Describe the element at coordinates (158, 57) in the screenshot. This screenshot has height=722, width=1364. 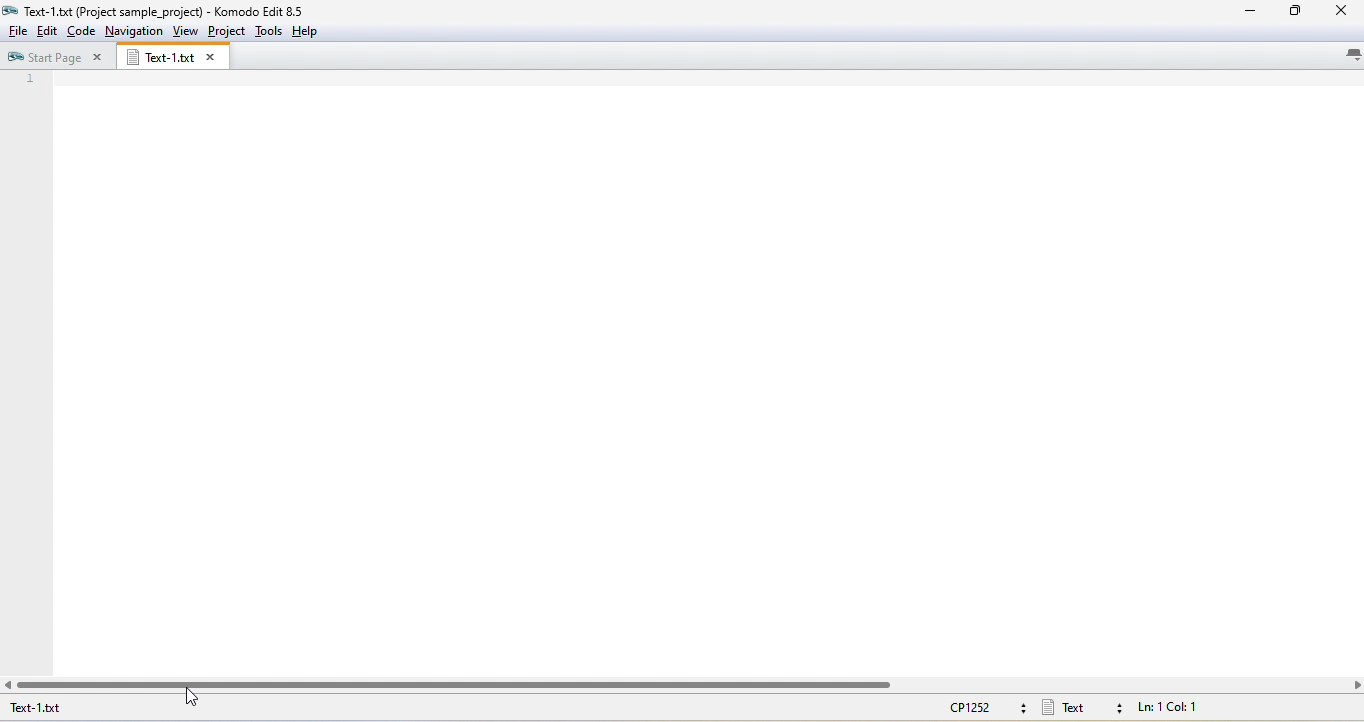
I see `text-1.txt` at that location.